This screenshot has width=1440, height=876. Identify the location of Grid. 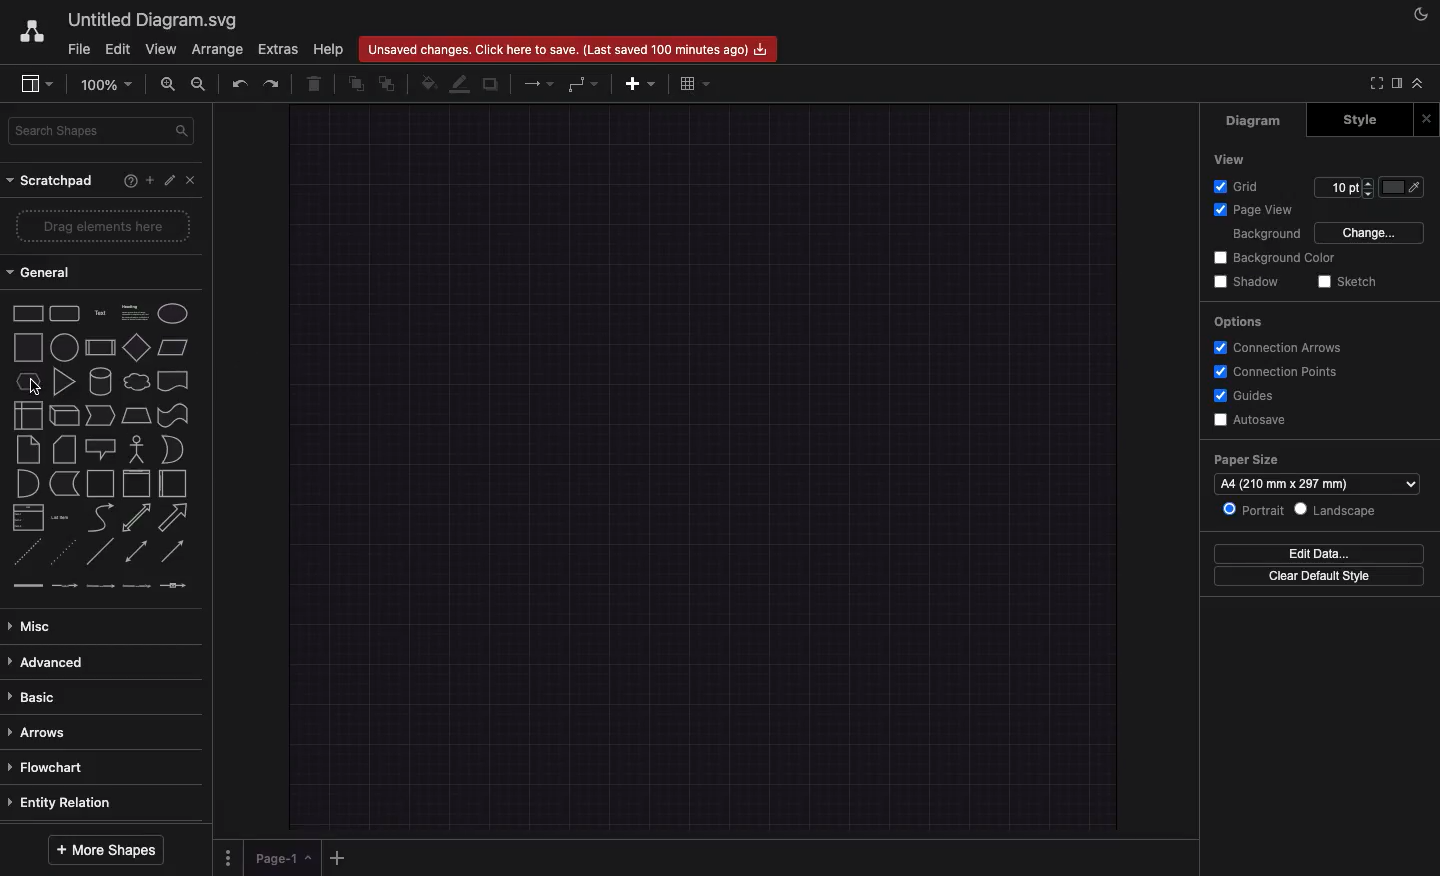
(1238, 183).